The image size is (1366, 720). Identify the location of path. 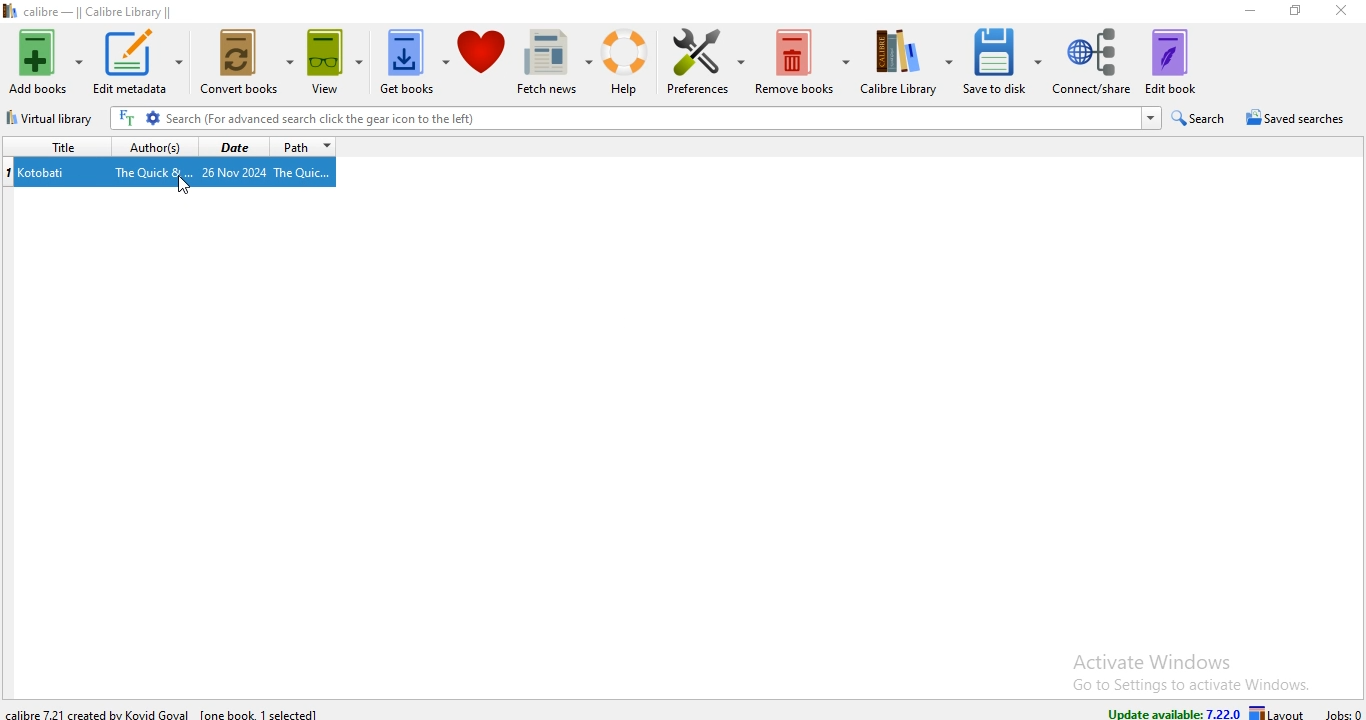
(303, 147).